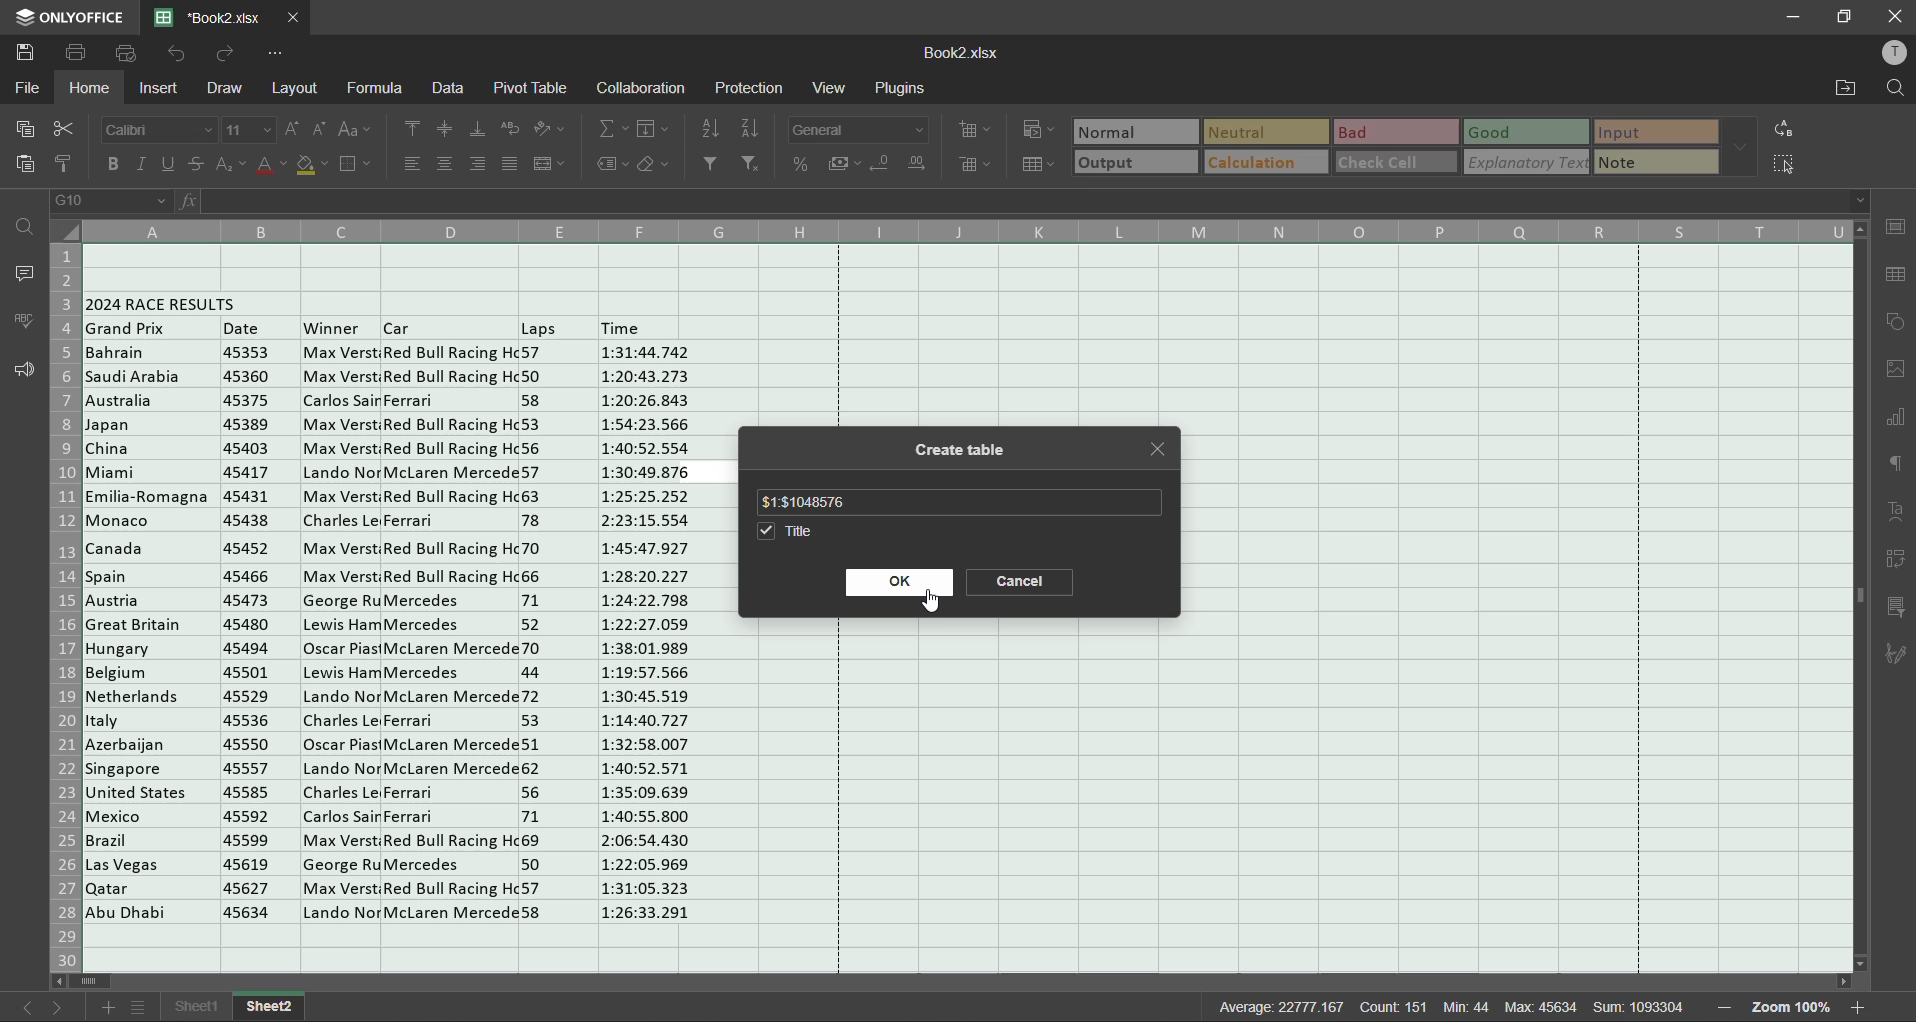  What do you see at coordinates (113, 1008) in the screenshot?
I see `add sheet` at bounding box center [113, 1008].